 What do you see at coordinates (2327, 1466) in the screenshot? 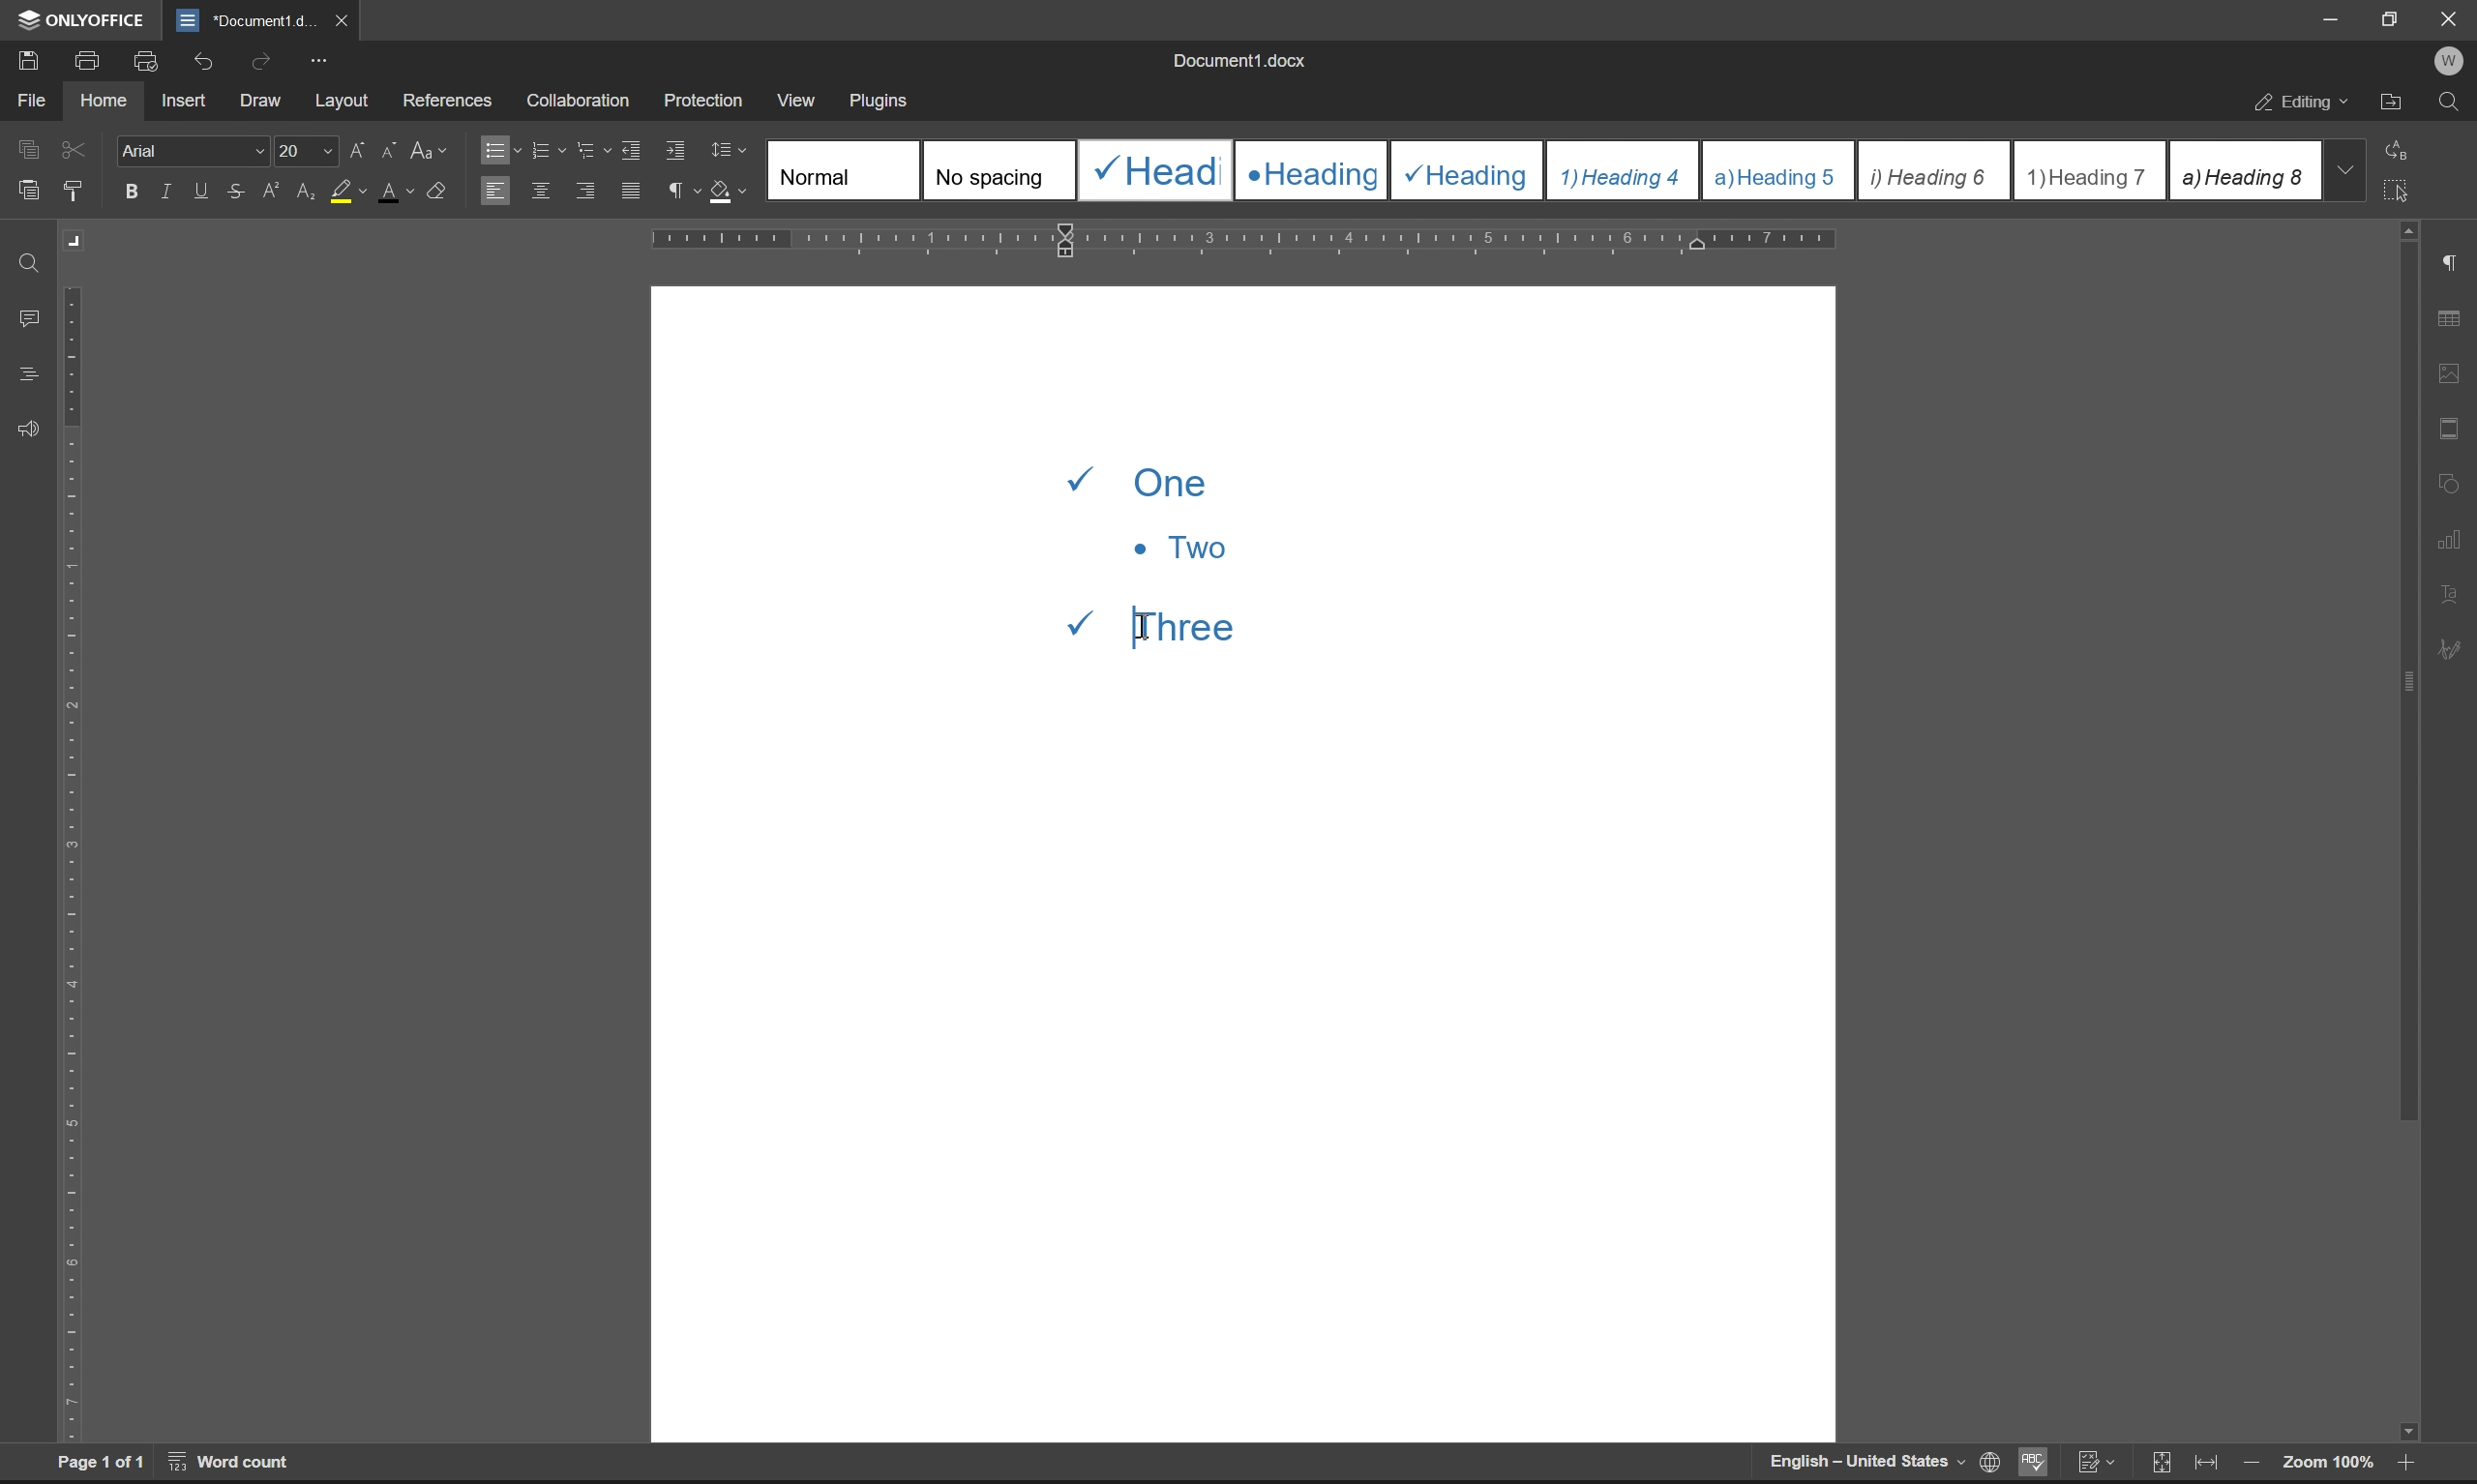
I see `zoom 100%` at bounding box center [2327, 1466].